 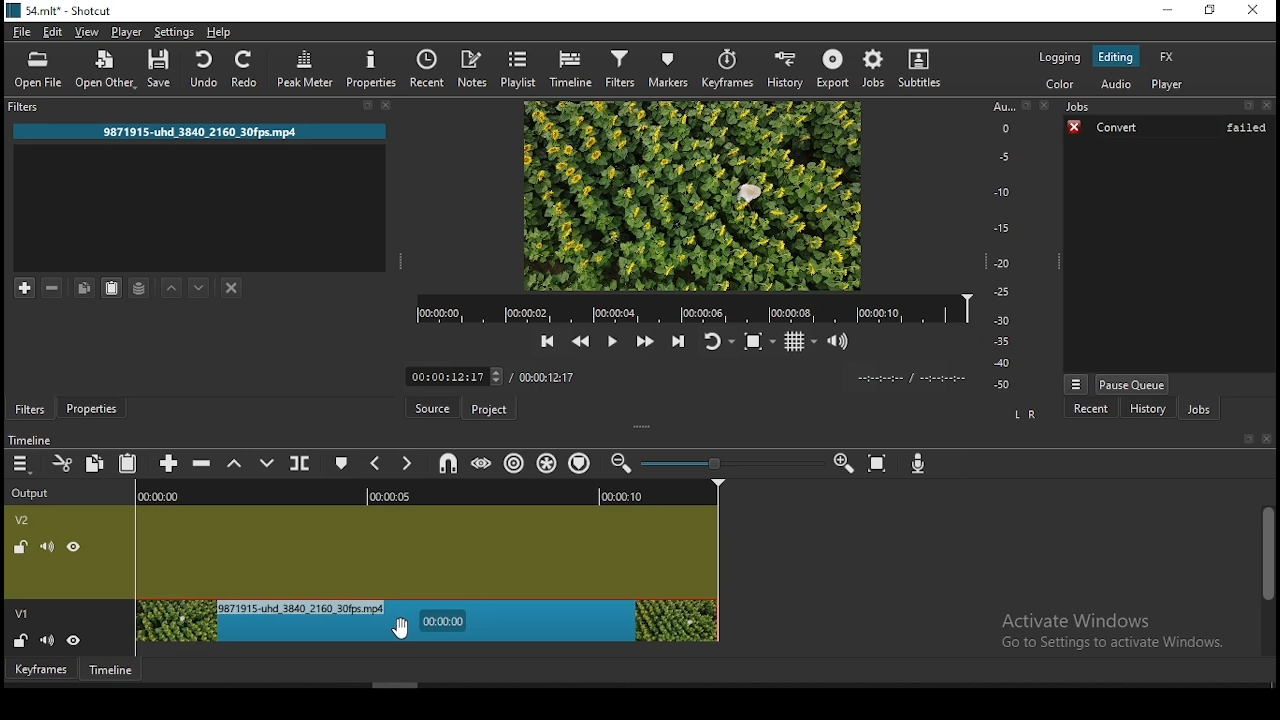 I want to click on settings, so click(x=174, y=33).